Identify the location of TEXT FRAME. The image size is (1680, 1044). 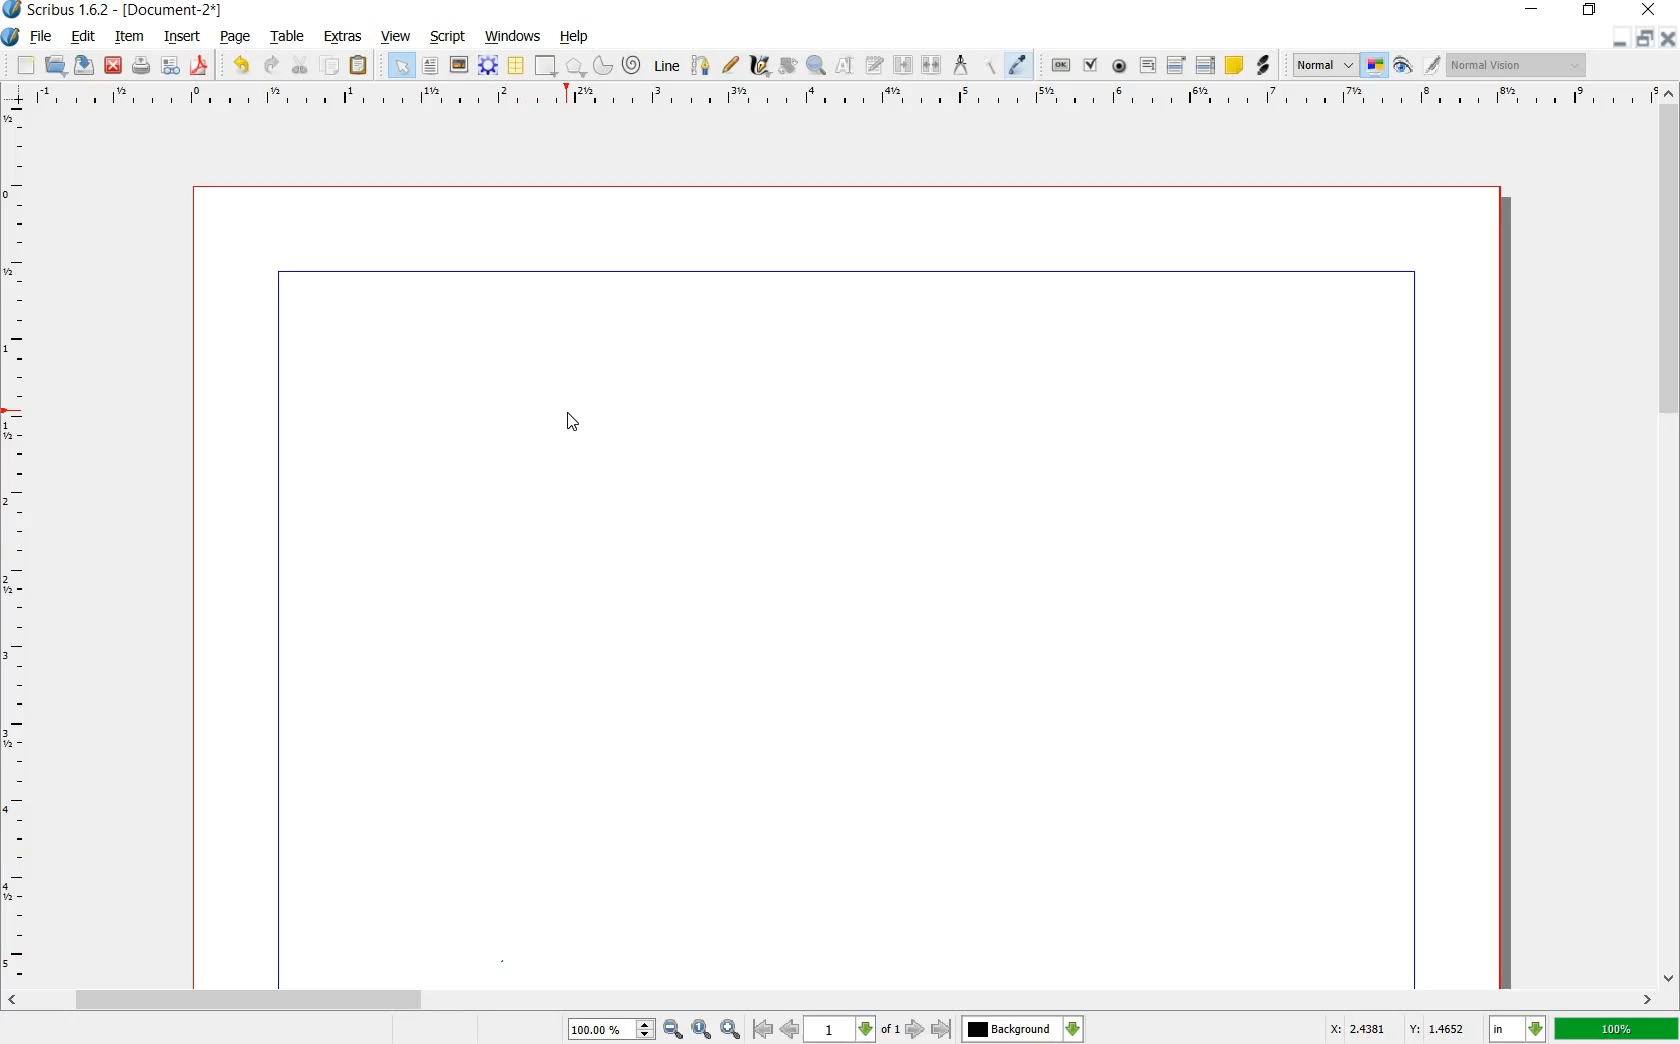
(431, 66).